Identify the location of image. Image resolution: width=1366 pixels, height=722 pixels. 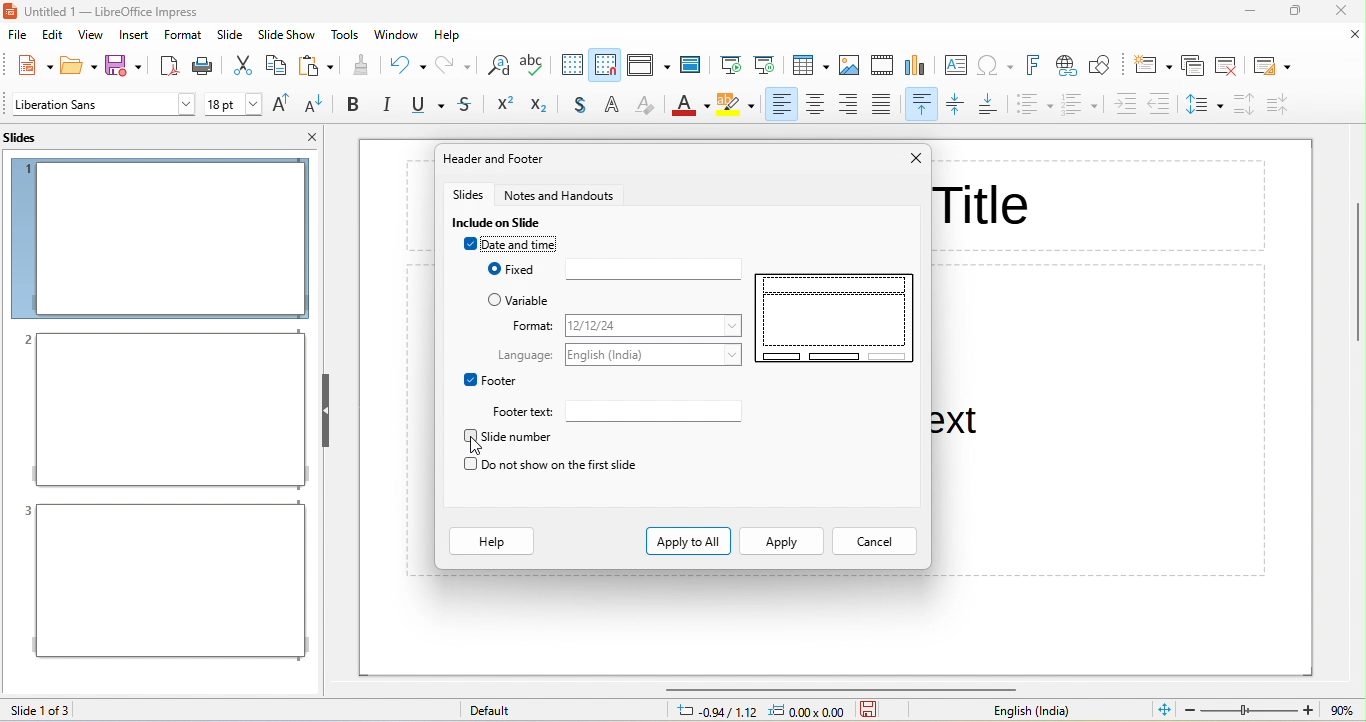
(851, 66).